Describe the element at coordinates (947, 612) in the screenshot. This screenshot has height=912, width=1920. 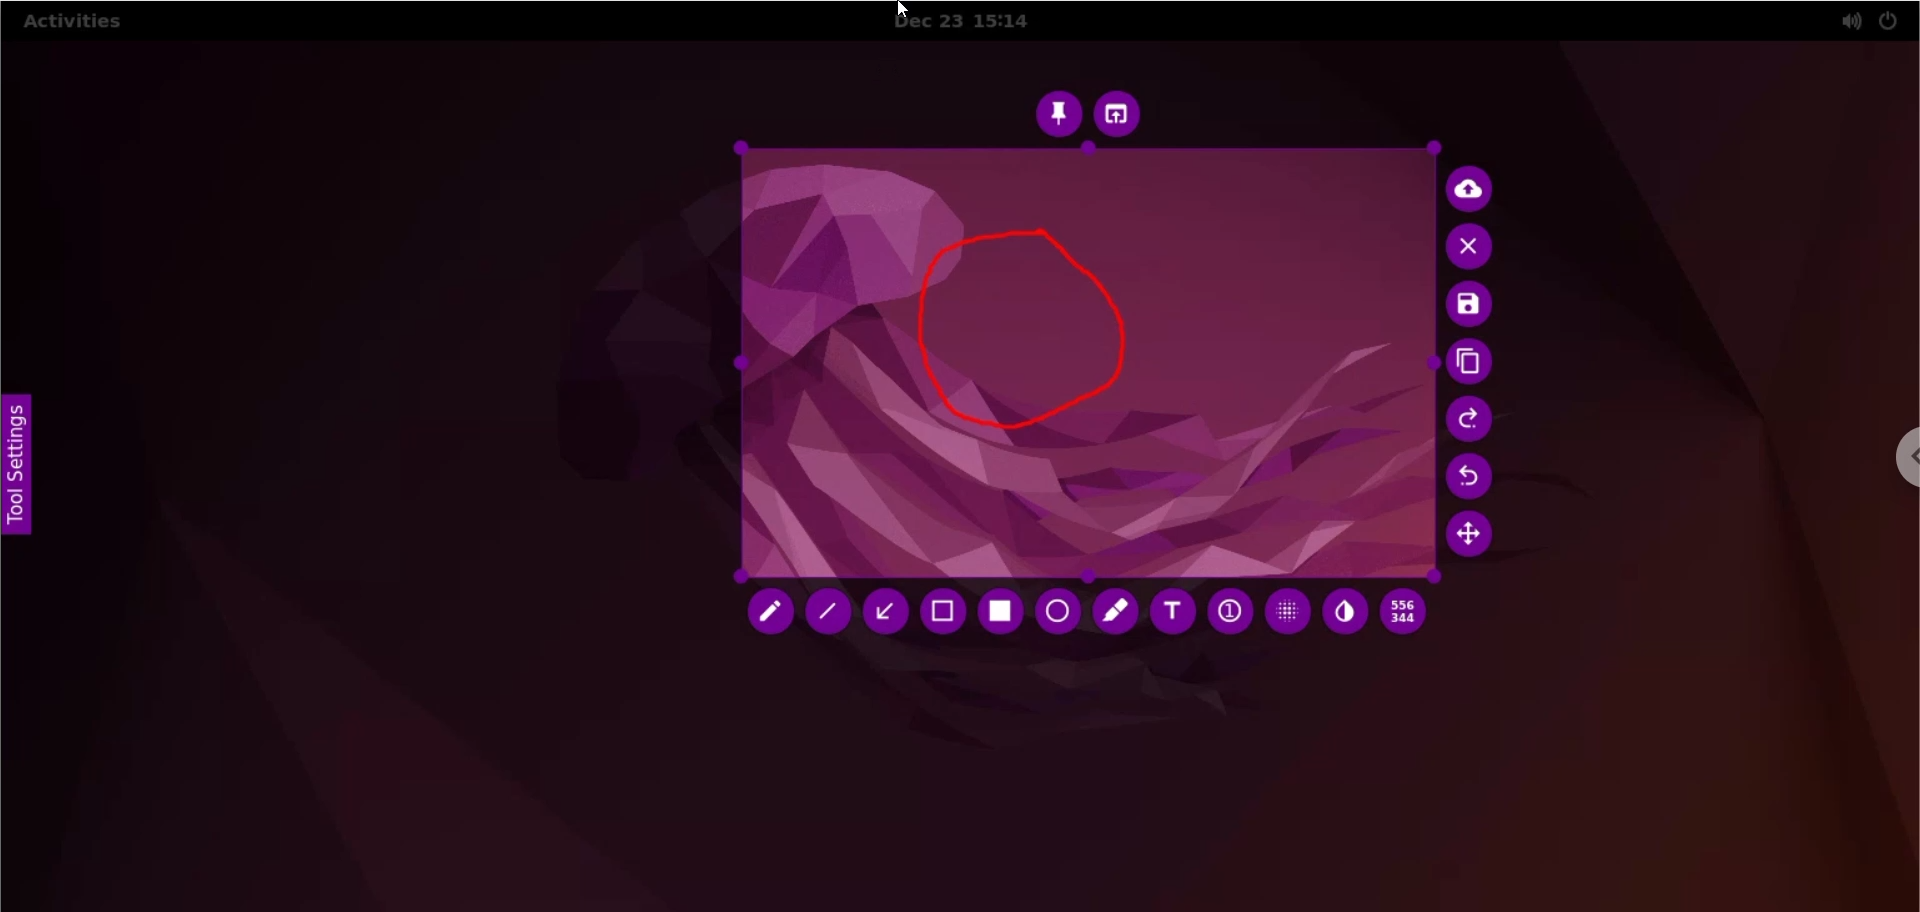
I see `selection` at that location.